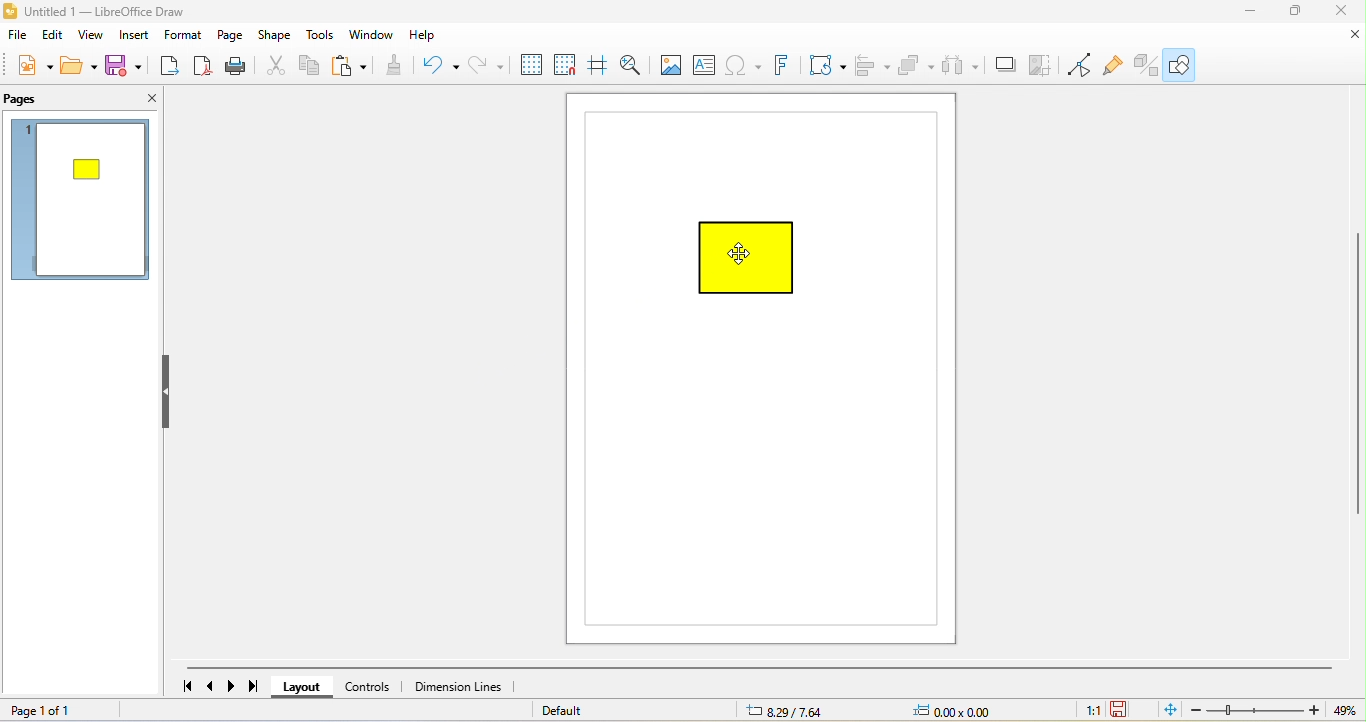 The width and height of the screenshot is (1366, 722). I want to click on arrange, so click(920, 66).